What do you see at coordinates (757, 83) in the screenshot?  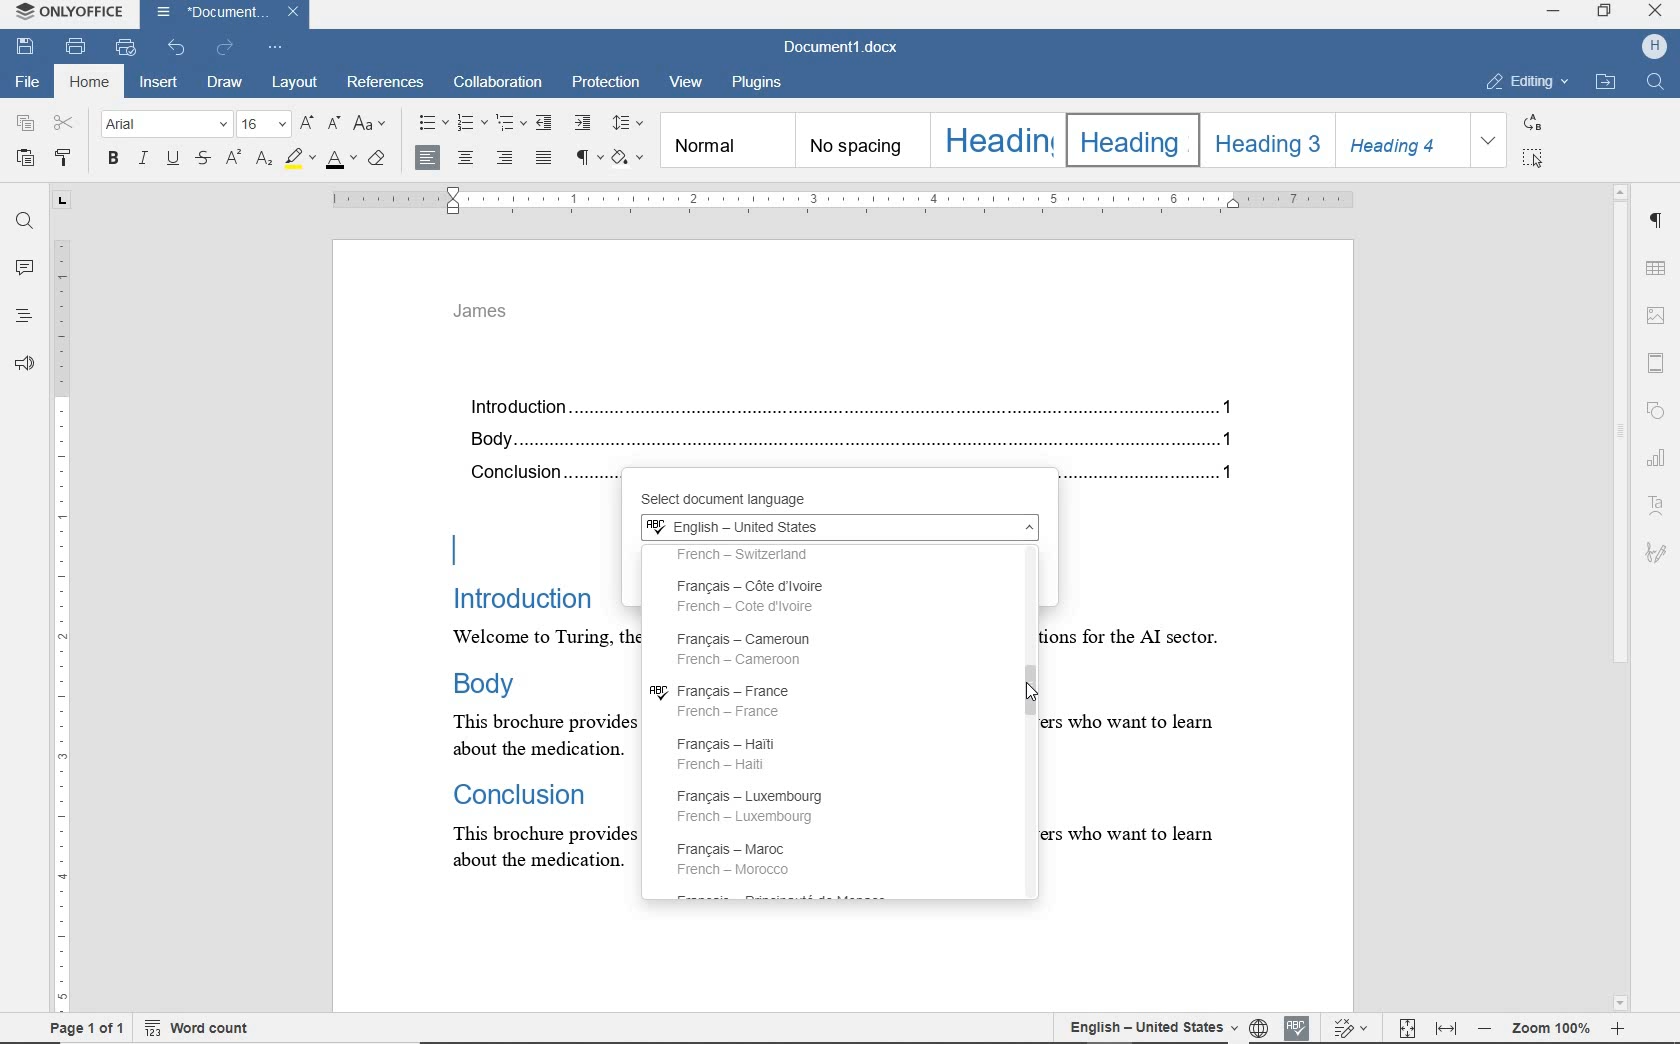 I see `plugins` at bounding box center [757, 83].